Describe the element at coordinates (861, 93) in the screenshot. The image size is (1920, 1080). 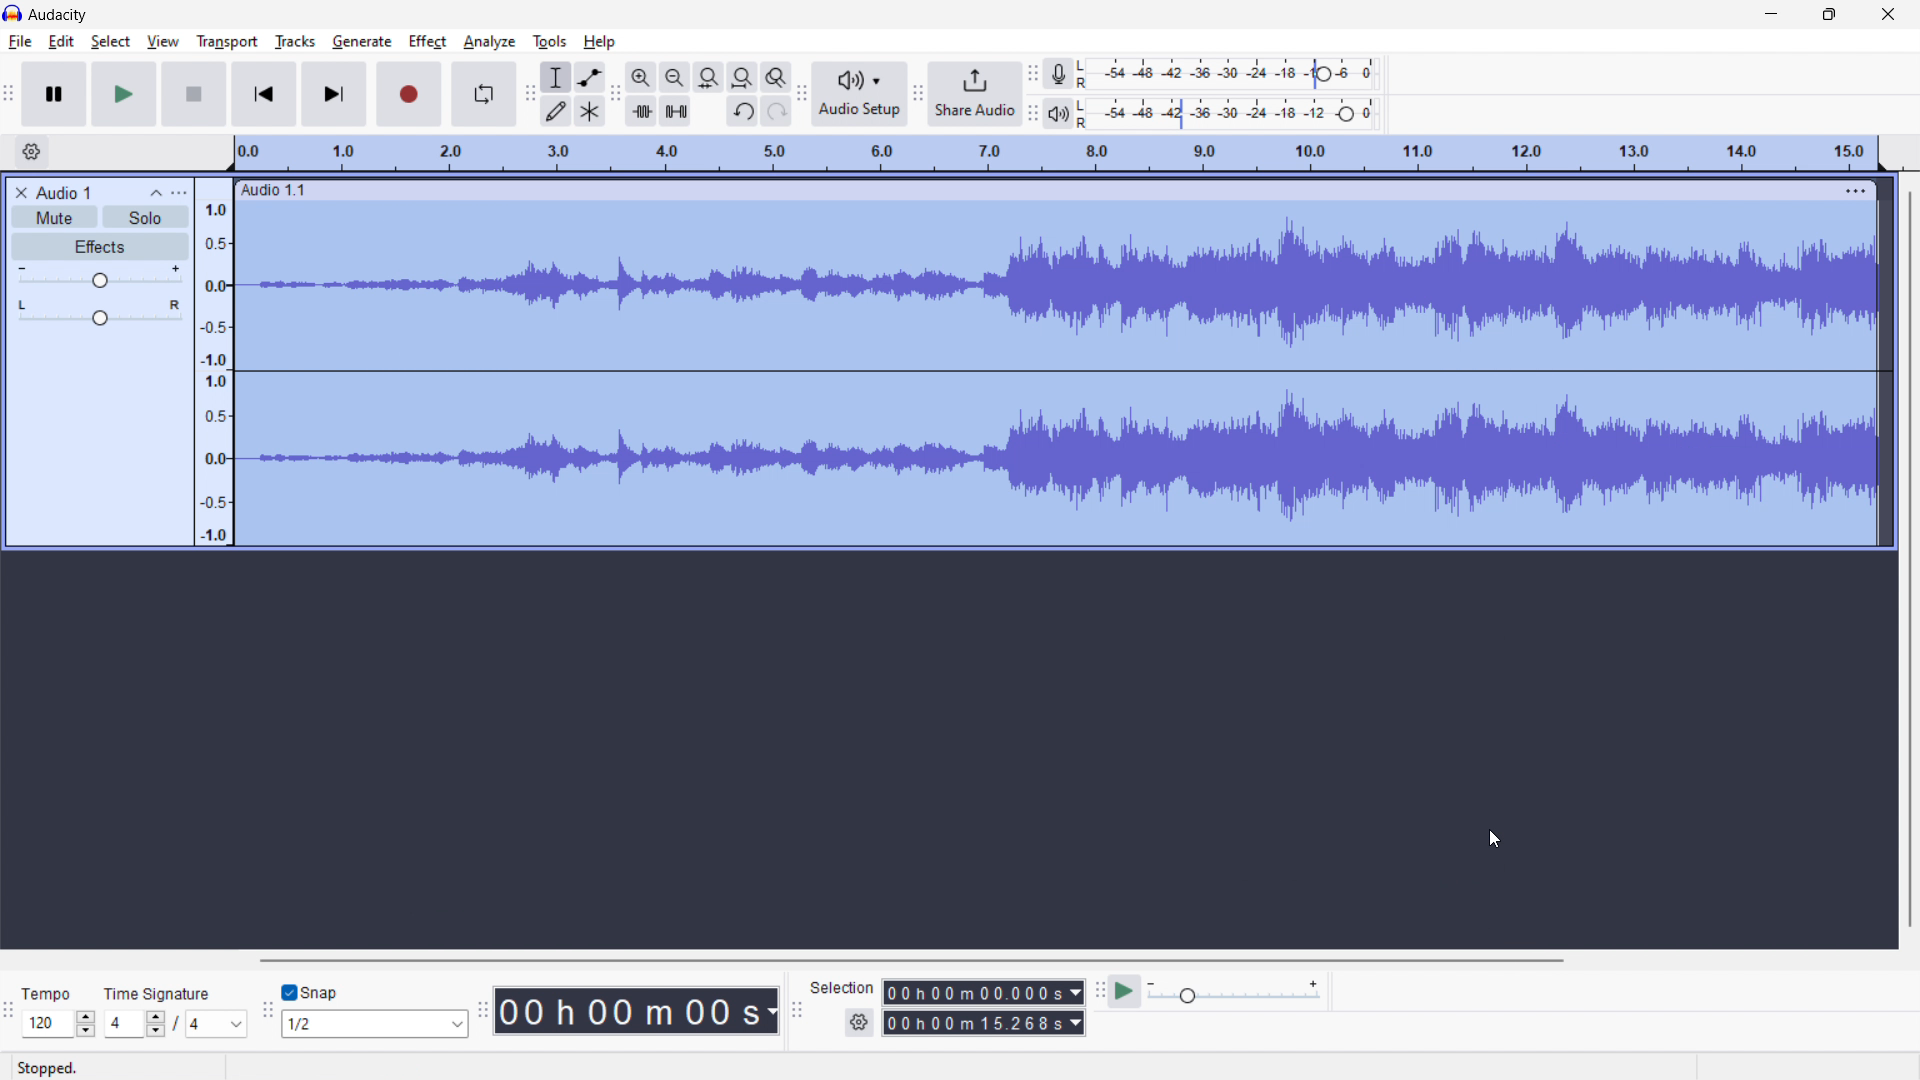
I see `audio setup` at that location.